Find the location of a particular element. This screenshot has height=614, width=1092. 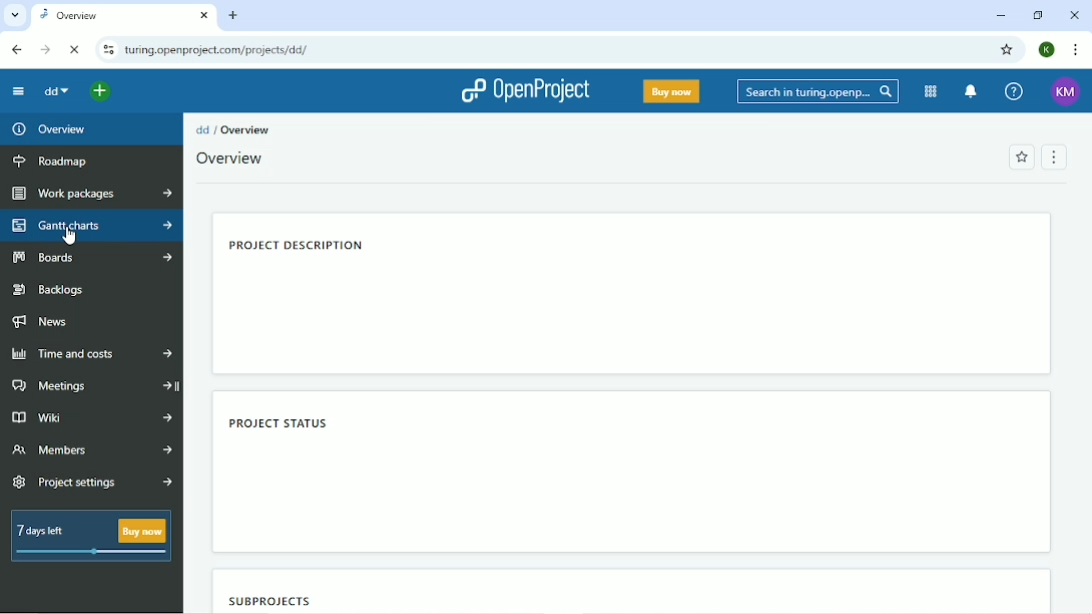

Search tabs is located at coordinates (13, 15).